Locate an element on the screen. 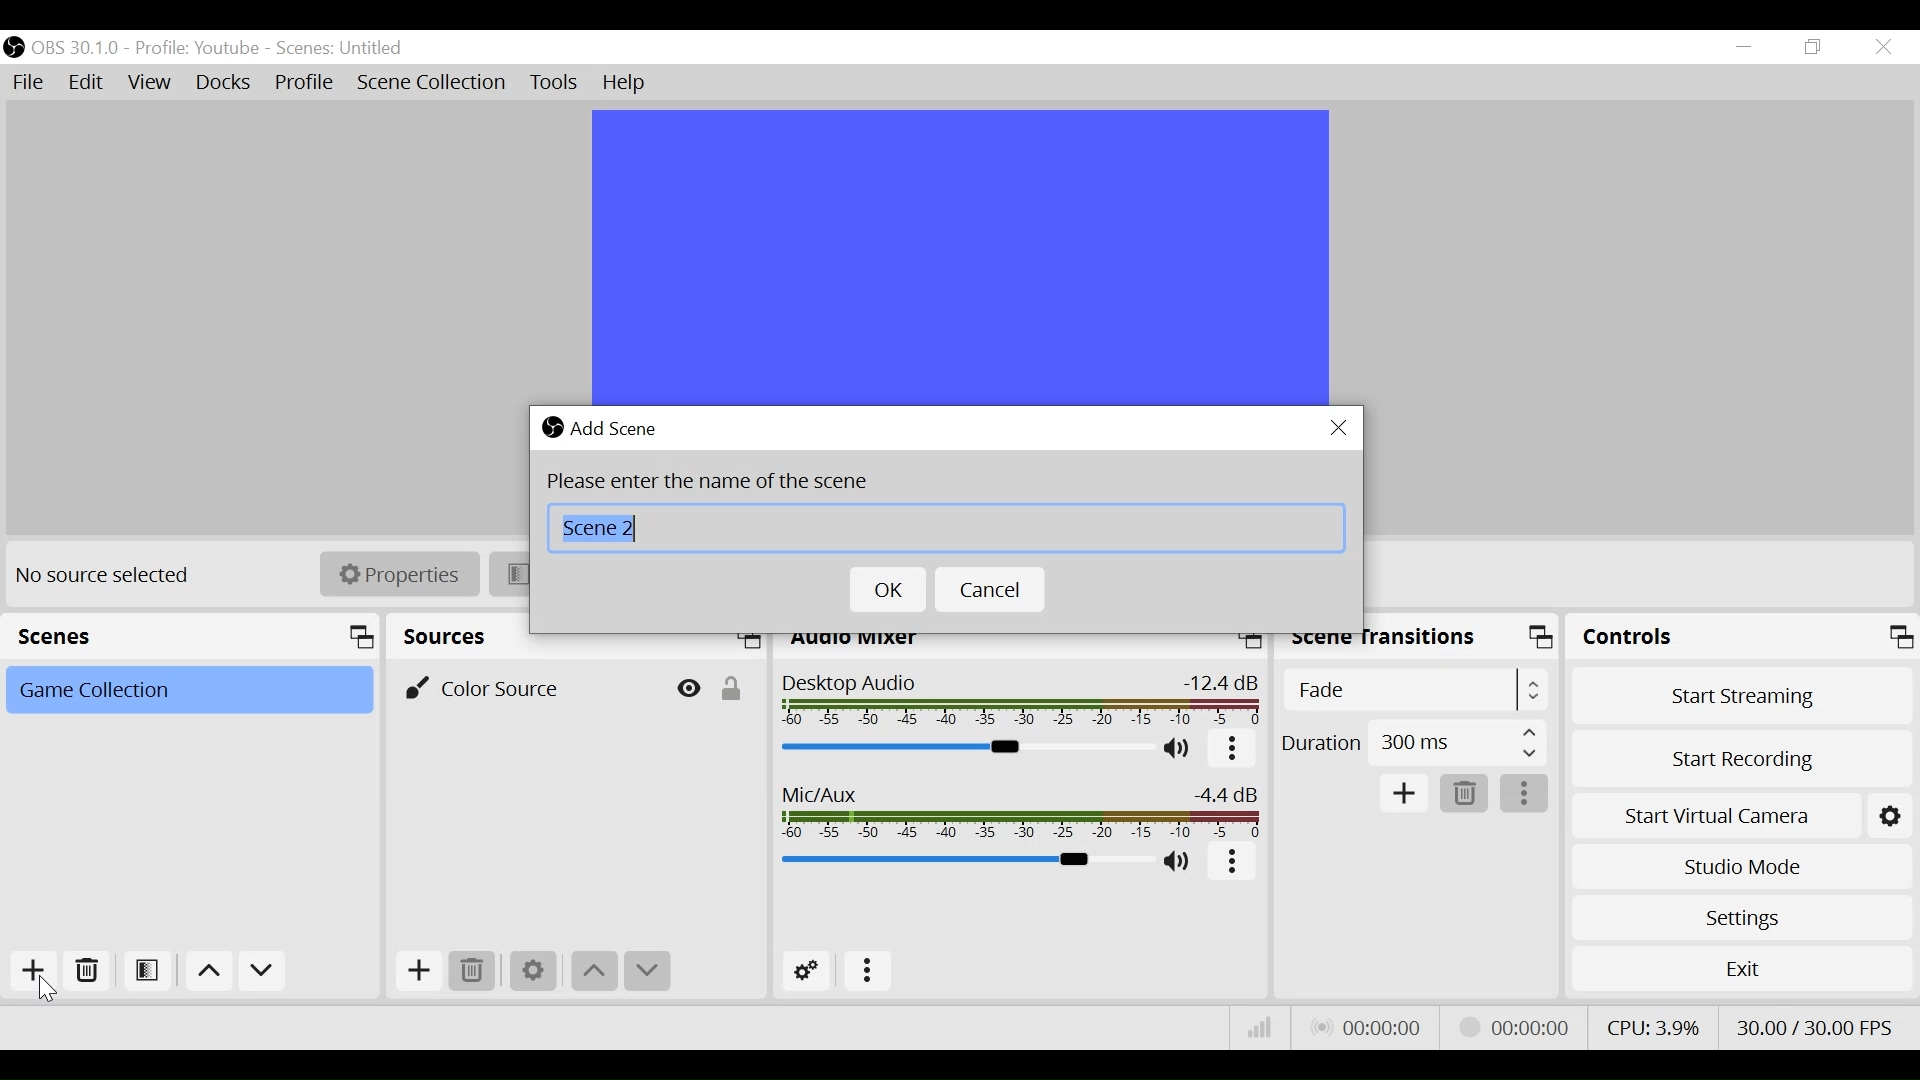 The image size is (1920, 1080). Close is located at coordinates (1340, 427).